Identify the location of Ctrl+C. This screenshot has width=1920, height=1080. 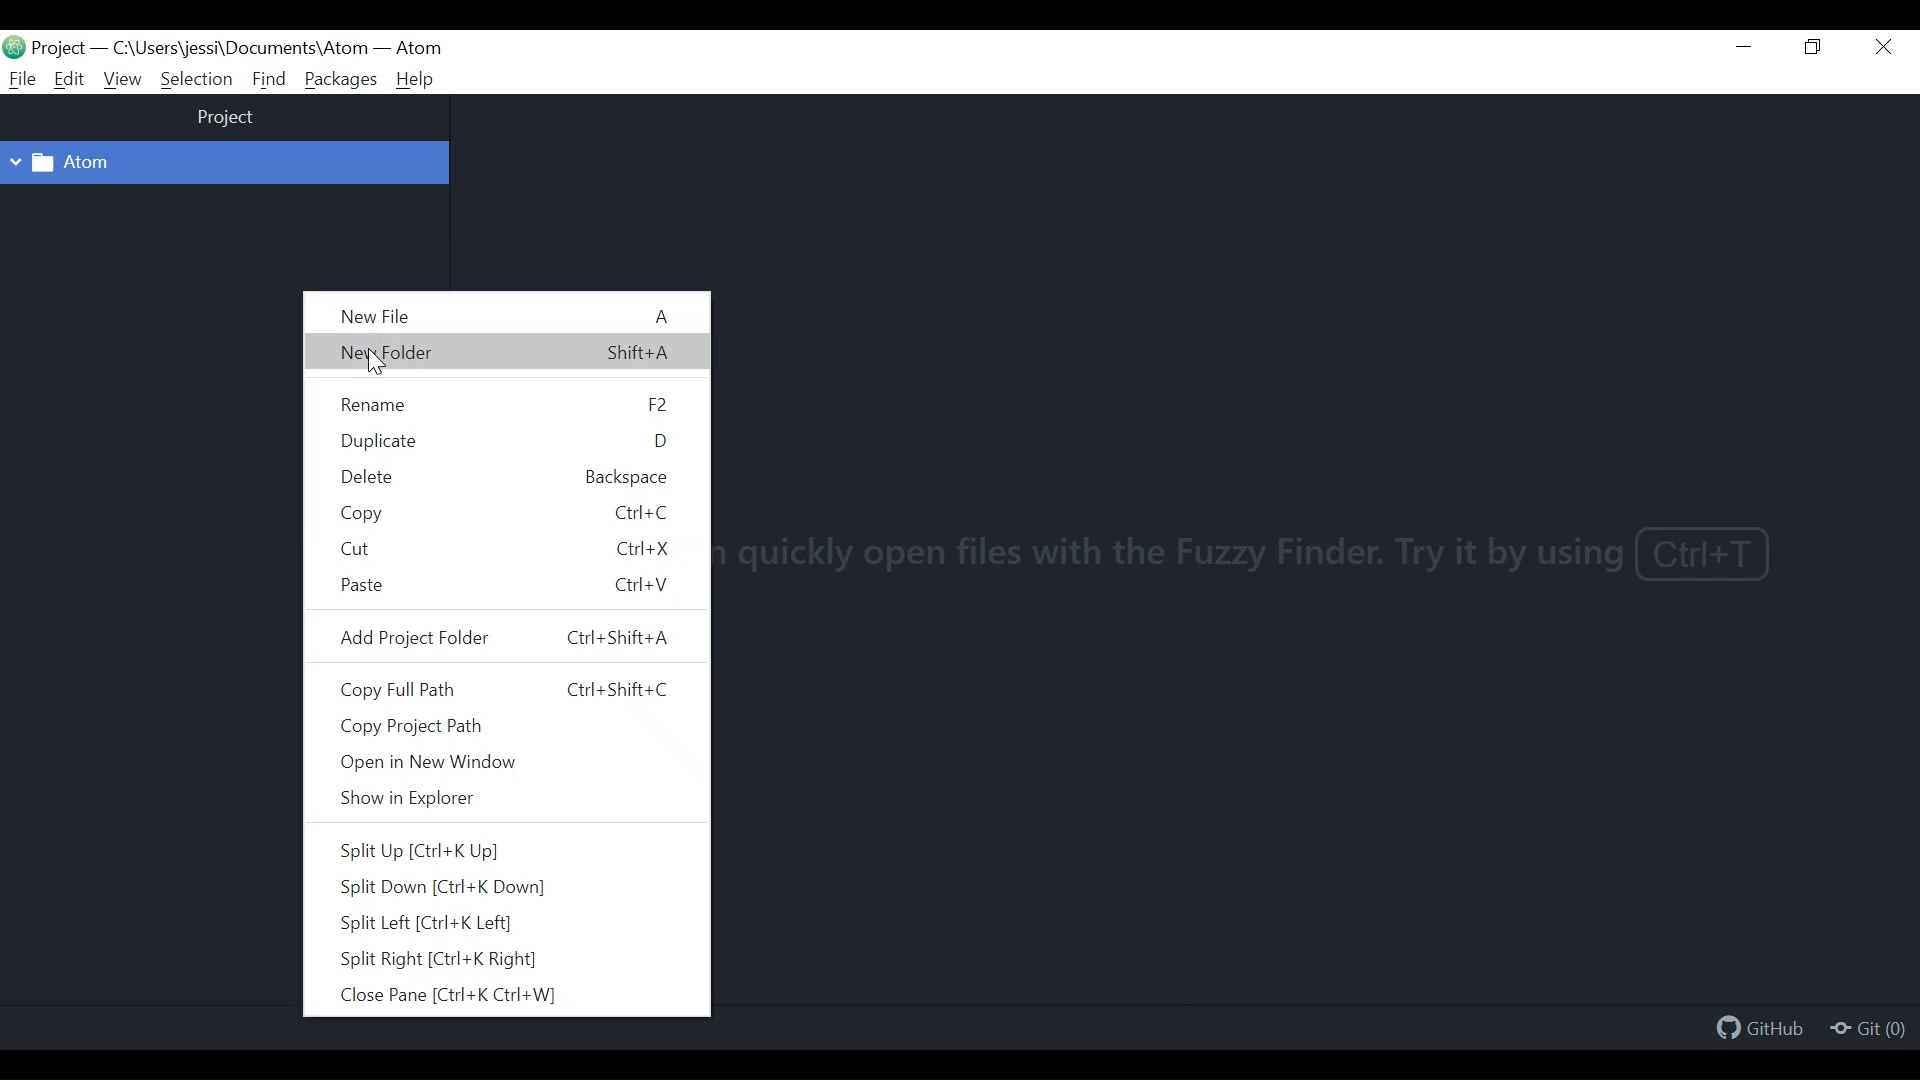
(643, 513).